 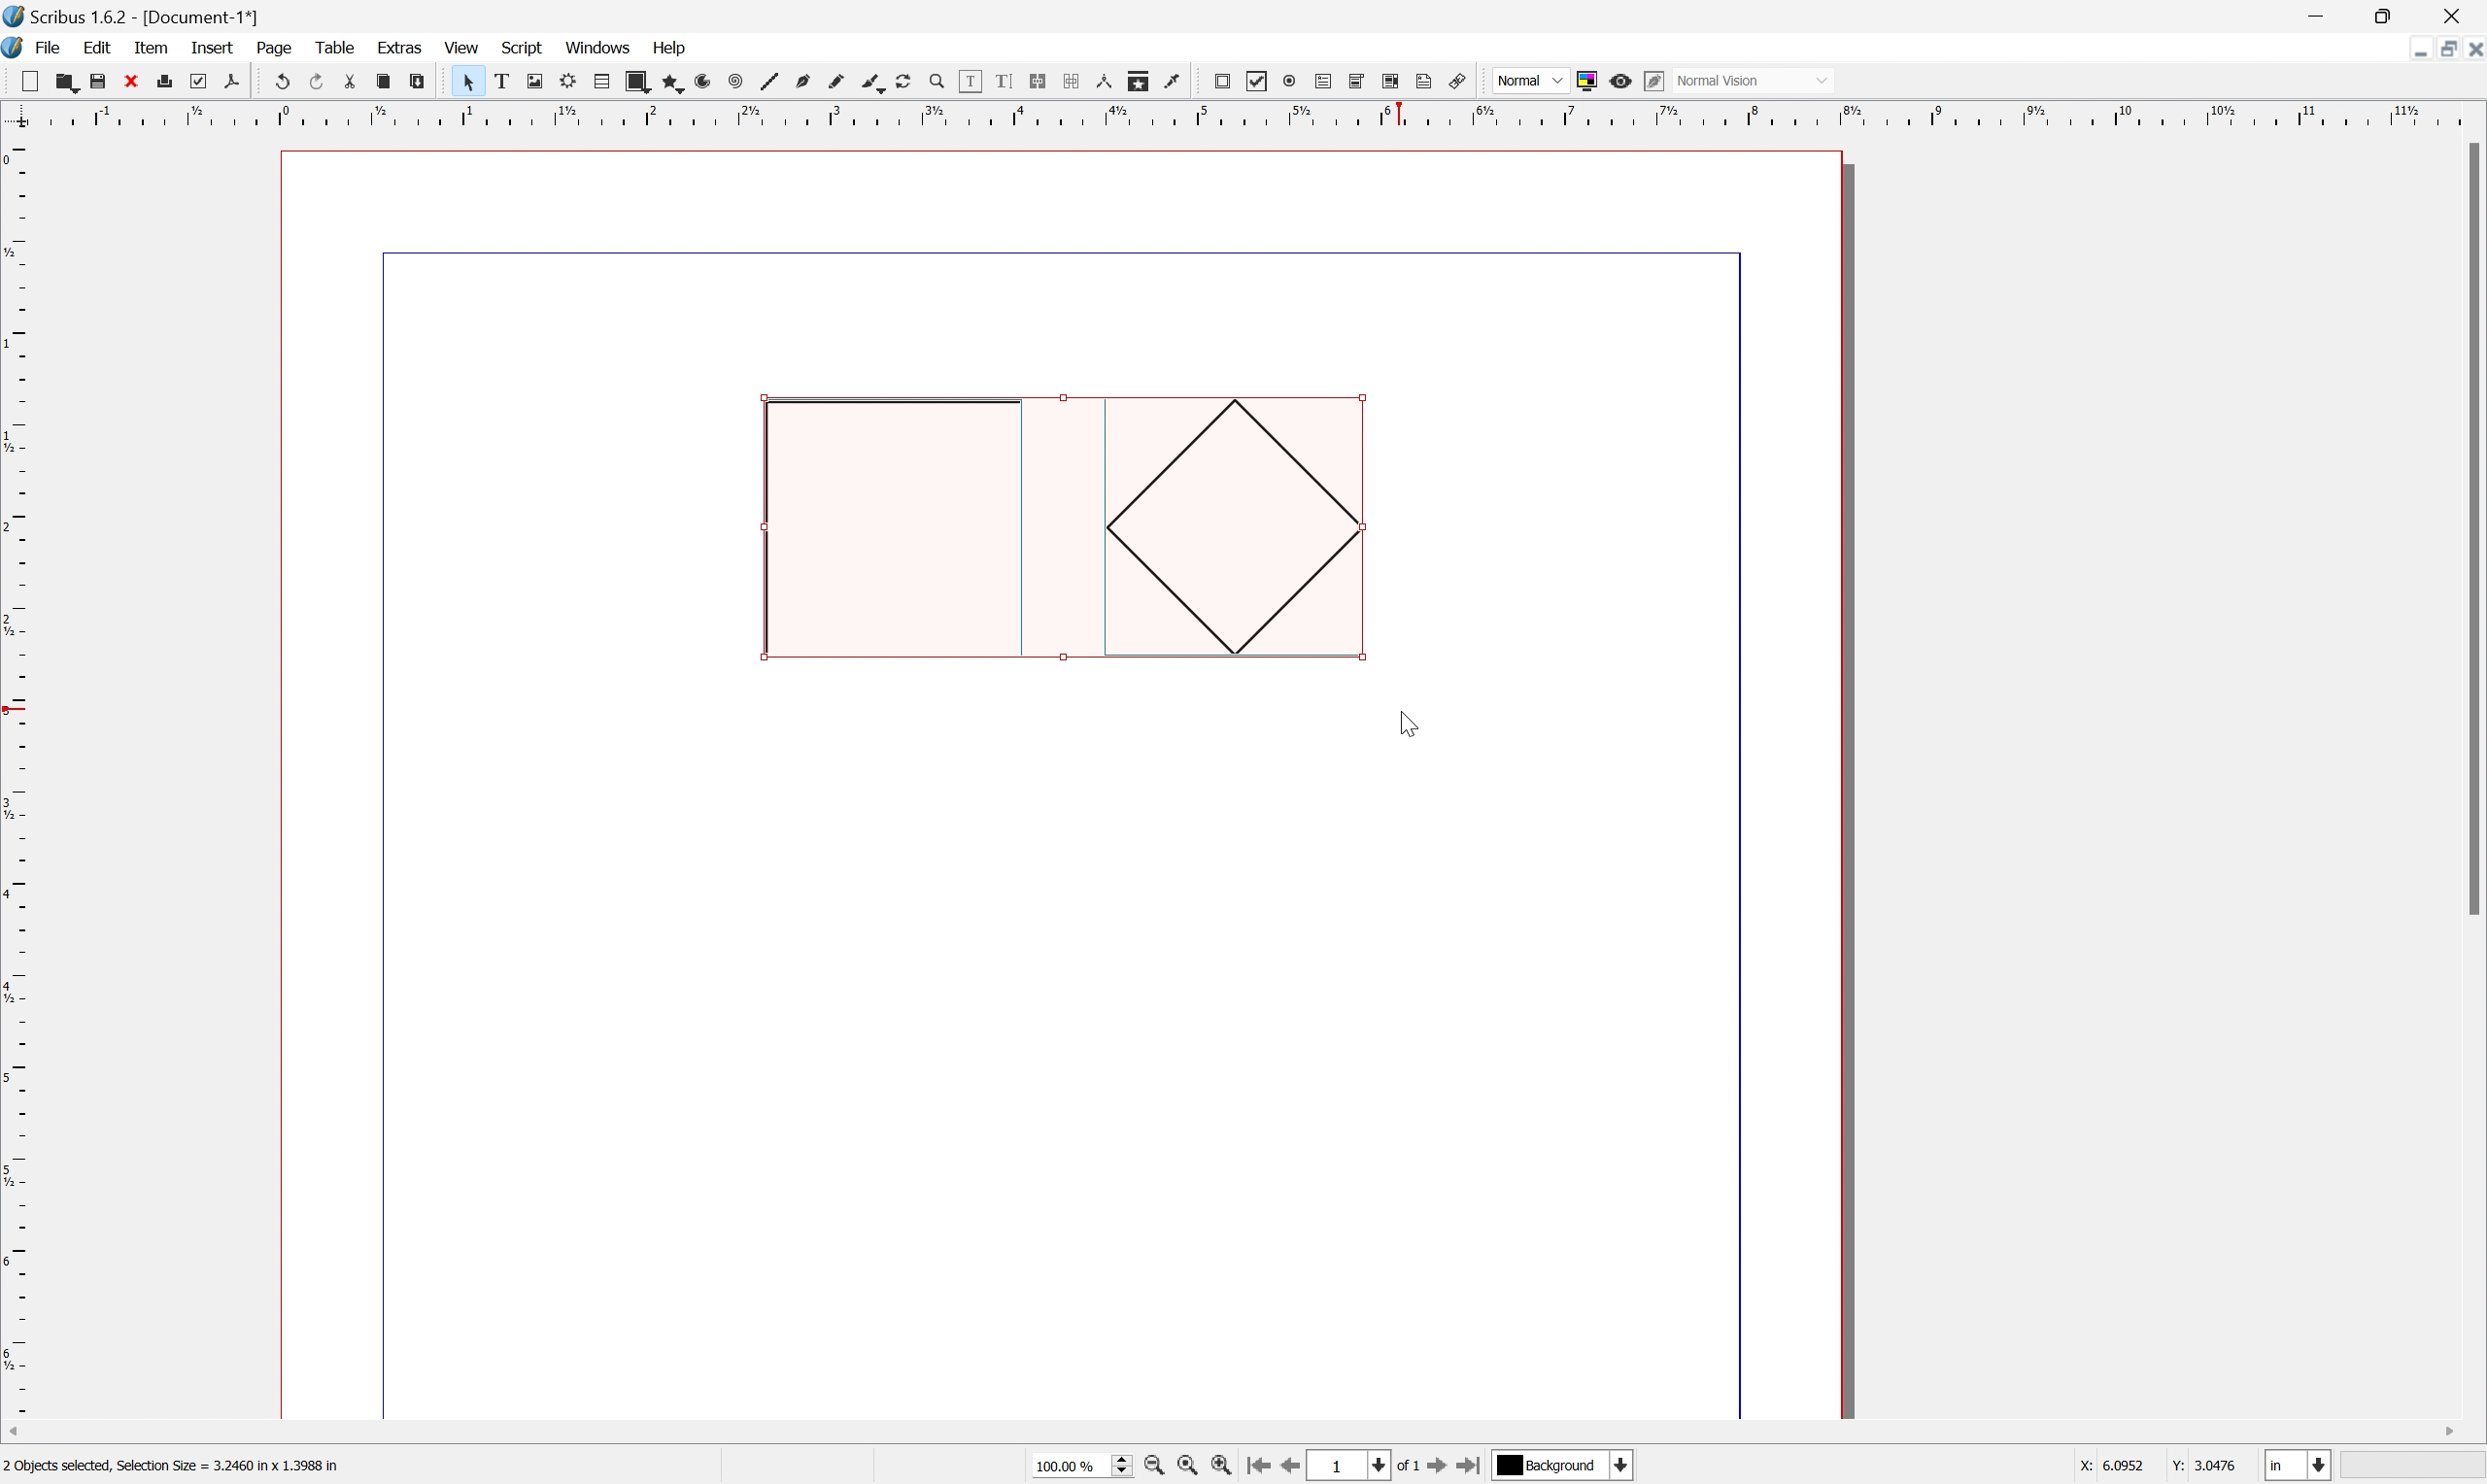 What do you see at coordinates (1076, 1464) in the screenshot?
I see `Select current zoom level` at bounding box center [1076, 1464].